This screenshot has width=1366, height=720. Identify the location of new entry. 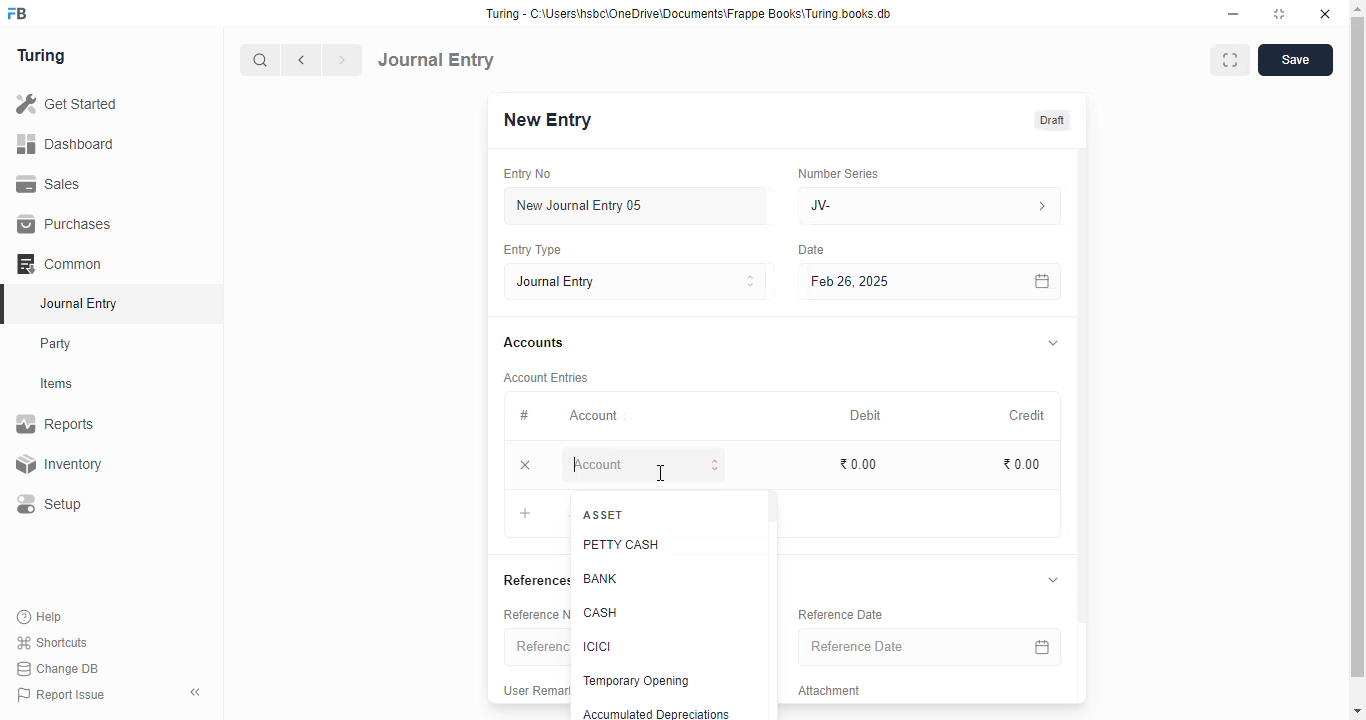
(547, 119).